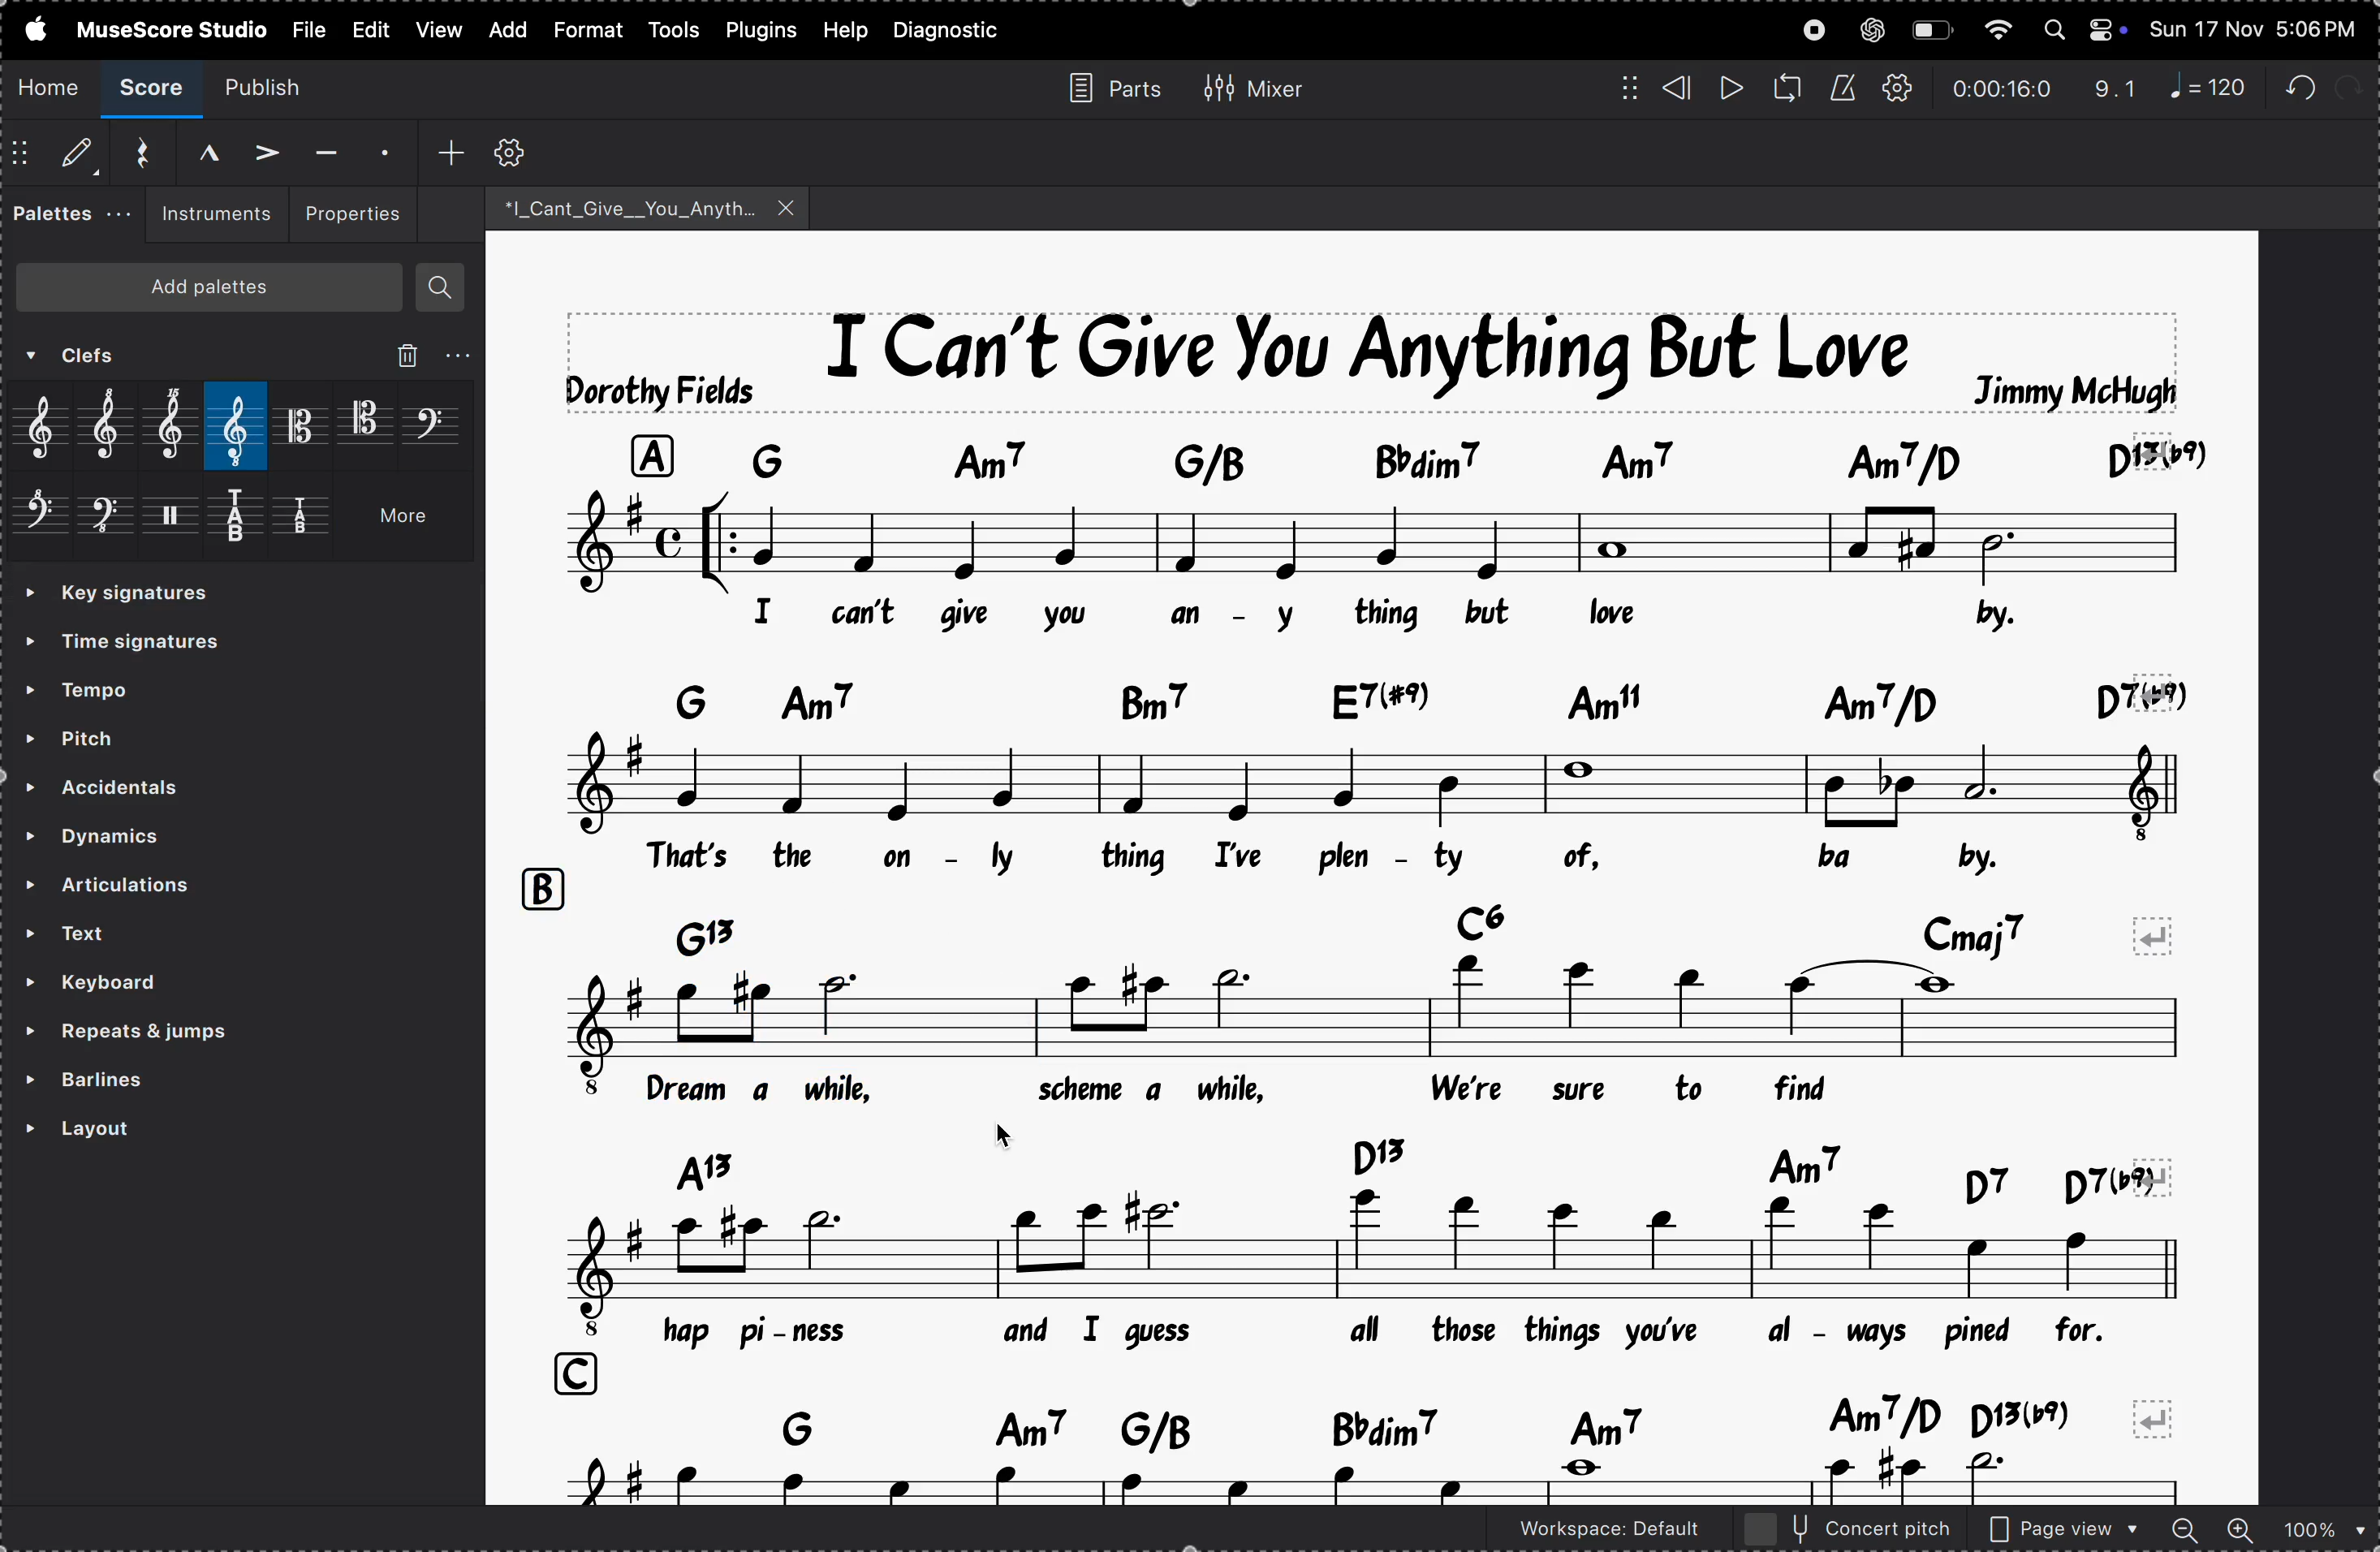 This screenshot has width=2380, height=1552. What do you see at coordinates (514, 151) in the screenshot?
I see `customize toolbar` at bounding box center [514, 151].